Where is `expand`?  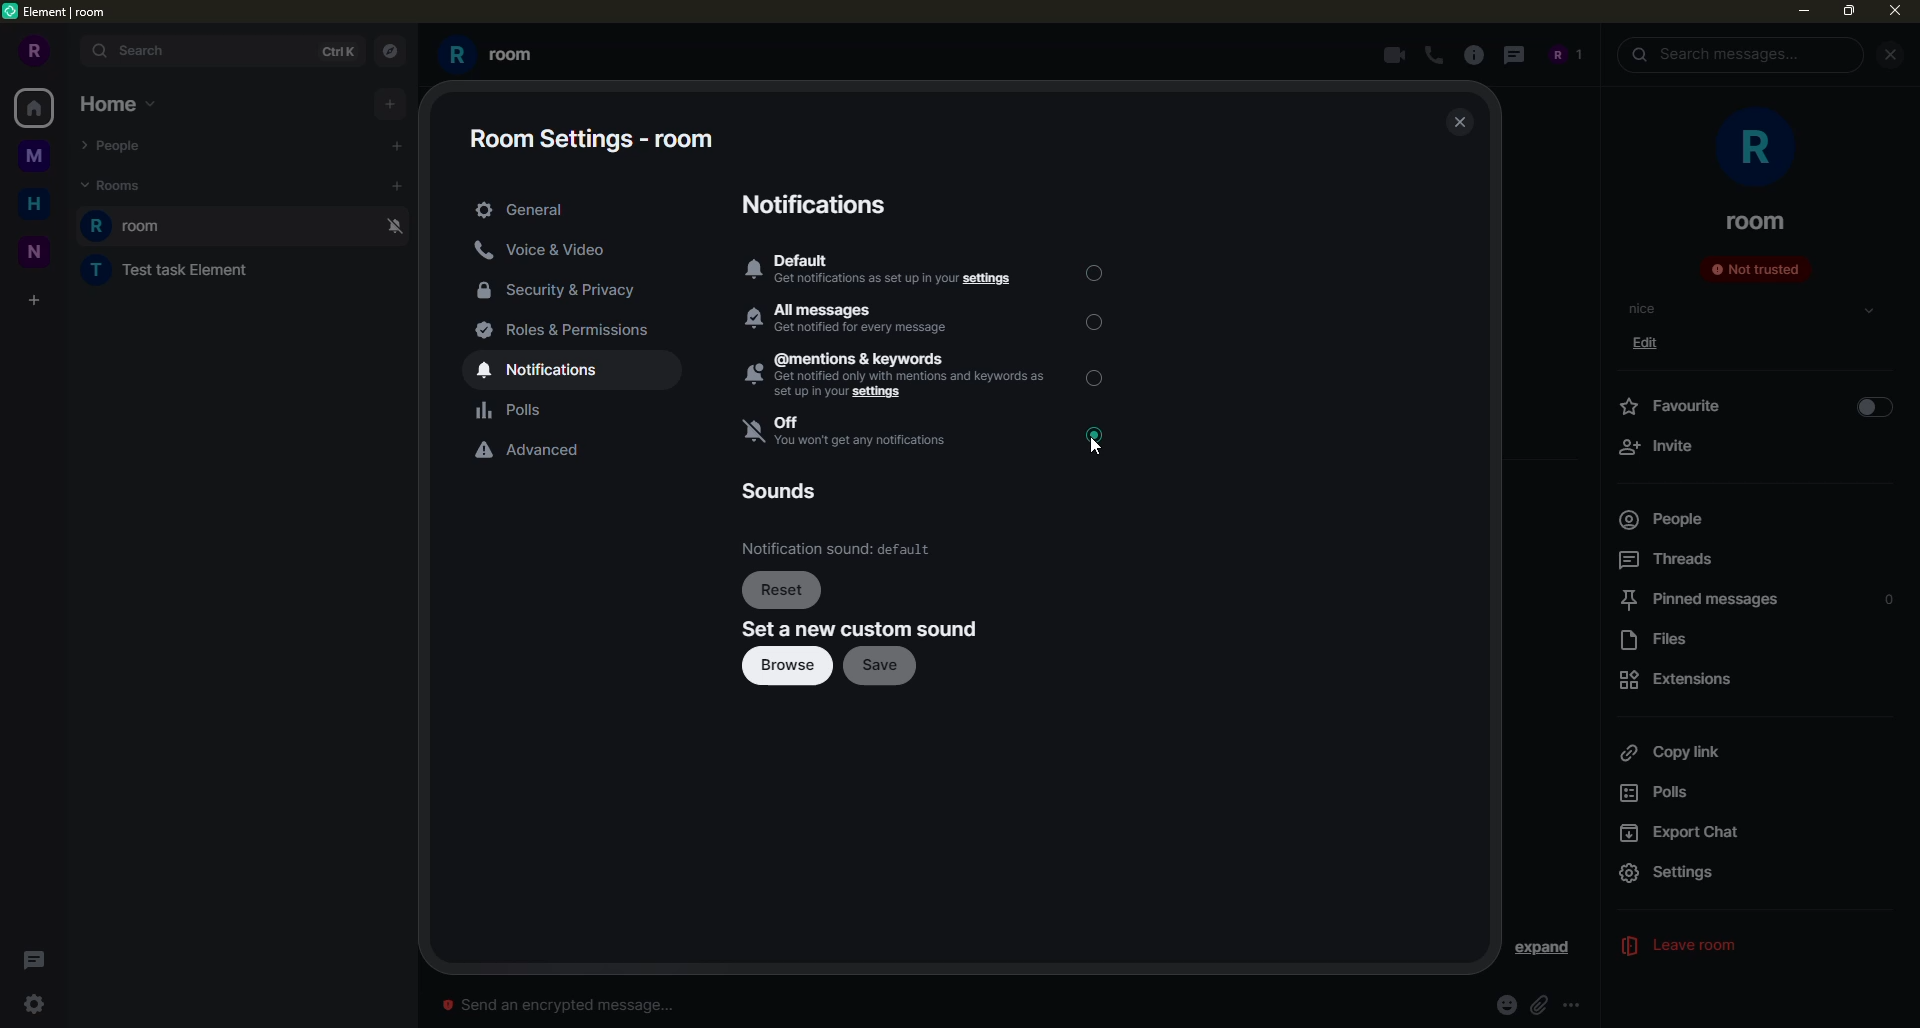
expand is located at coordinates (1886, 873).